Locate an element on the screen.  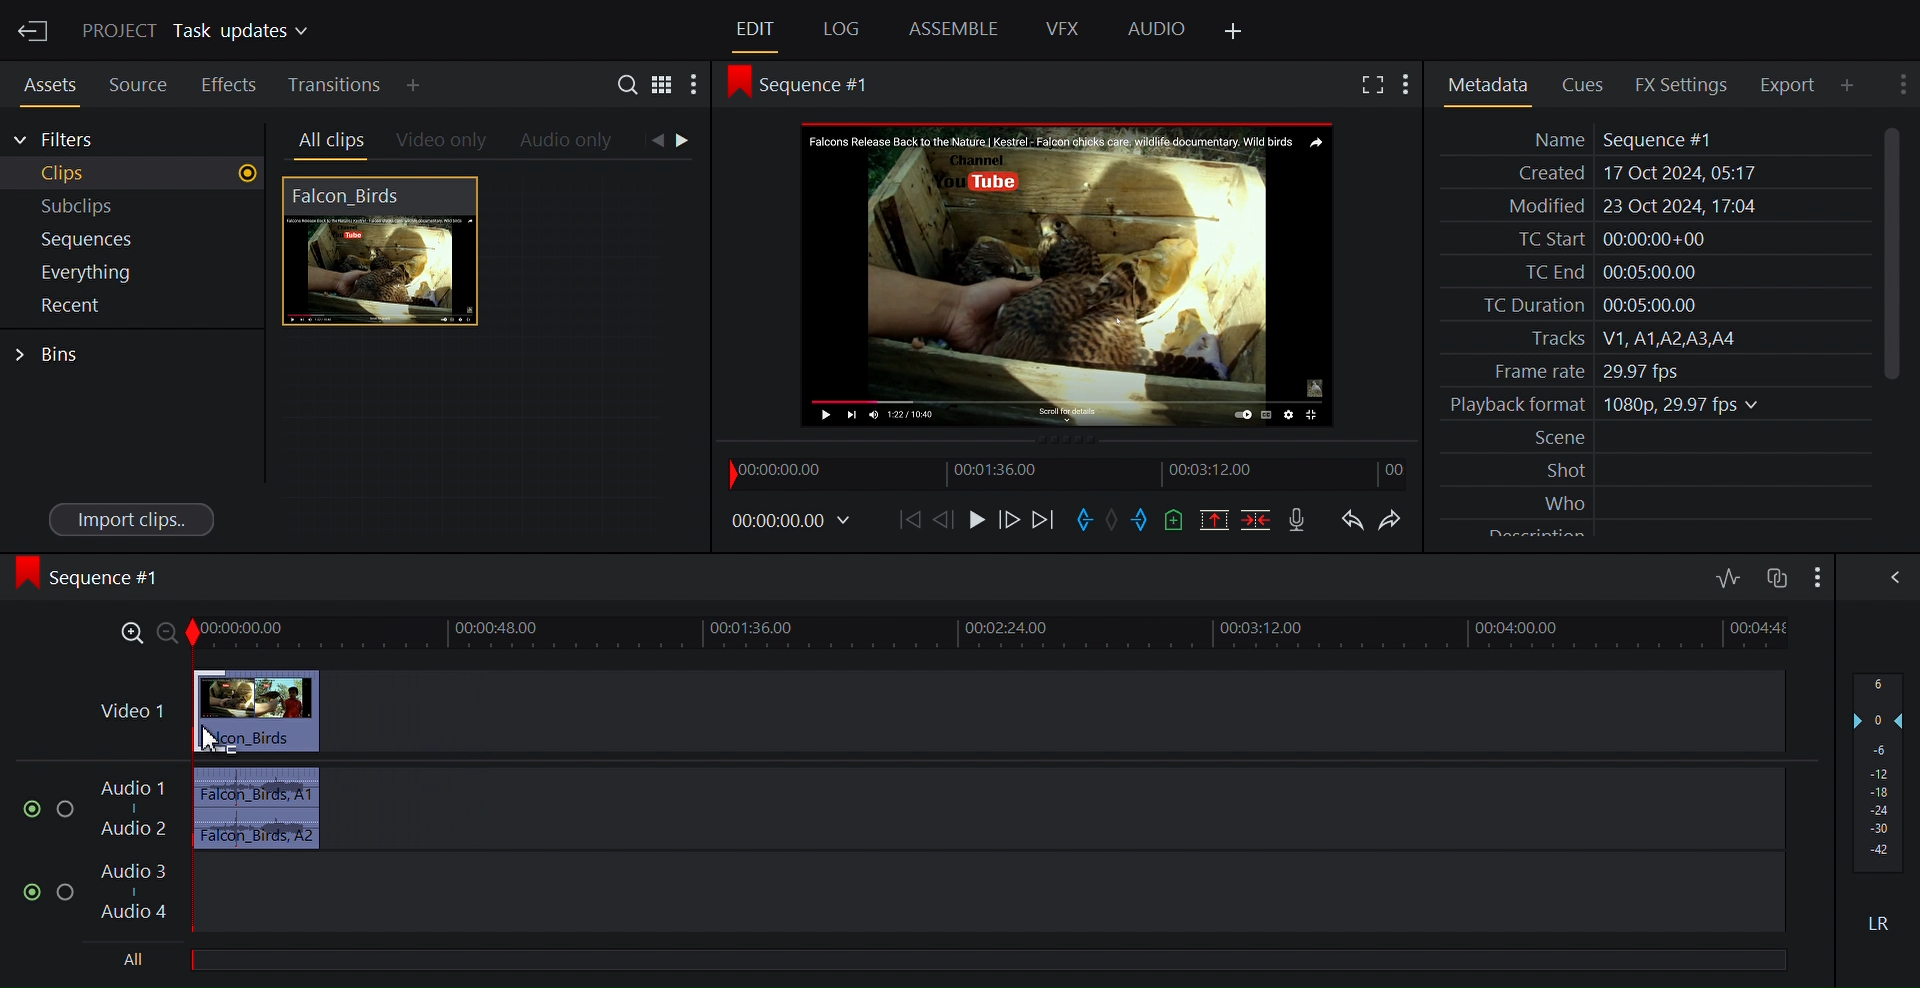
Scene is located at coordinates (1658, 438).